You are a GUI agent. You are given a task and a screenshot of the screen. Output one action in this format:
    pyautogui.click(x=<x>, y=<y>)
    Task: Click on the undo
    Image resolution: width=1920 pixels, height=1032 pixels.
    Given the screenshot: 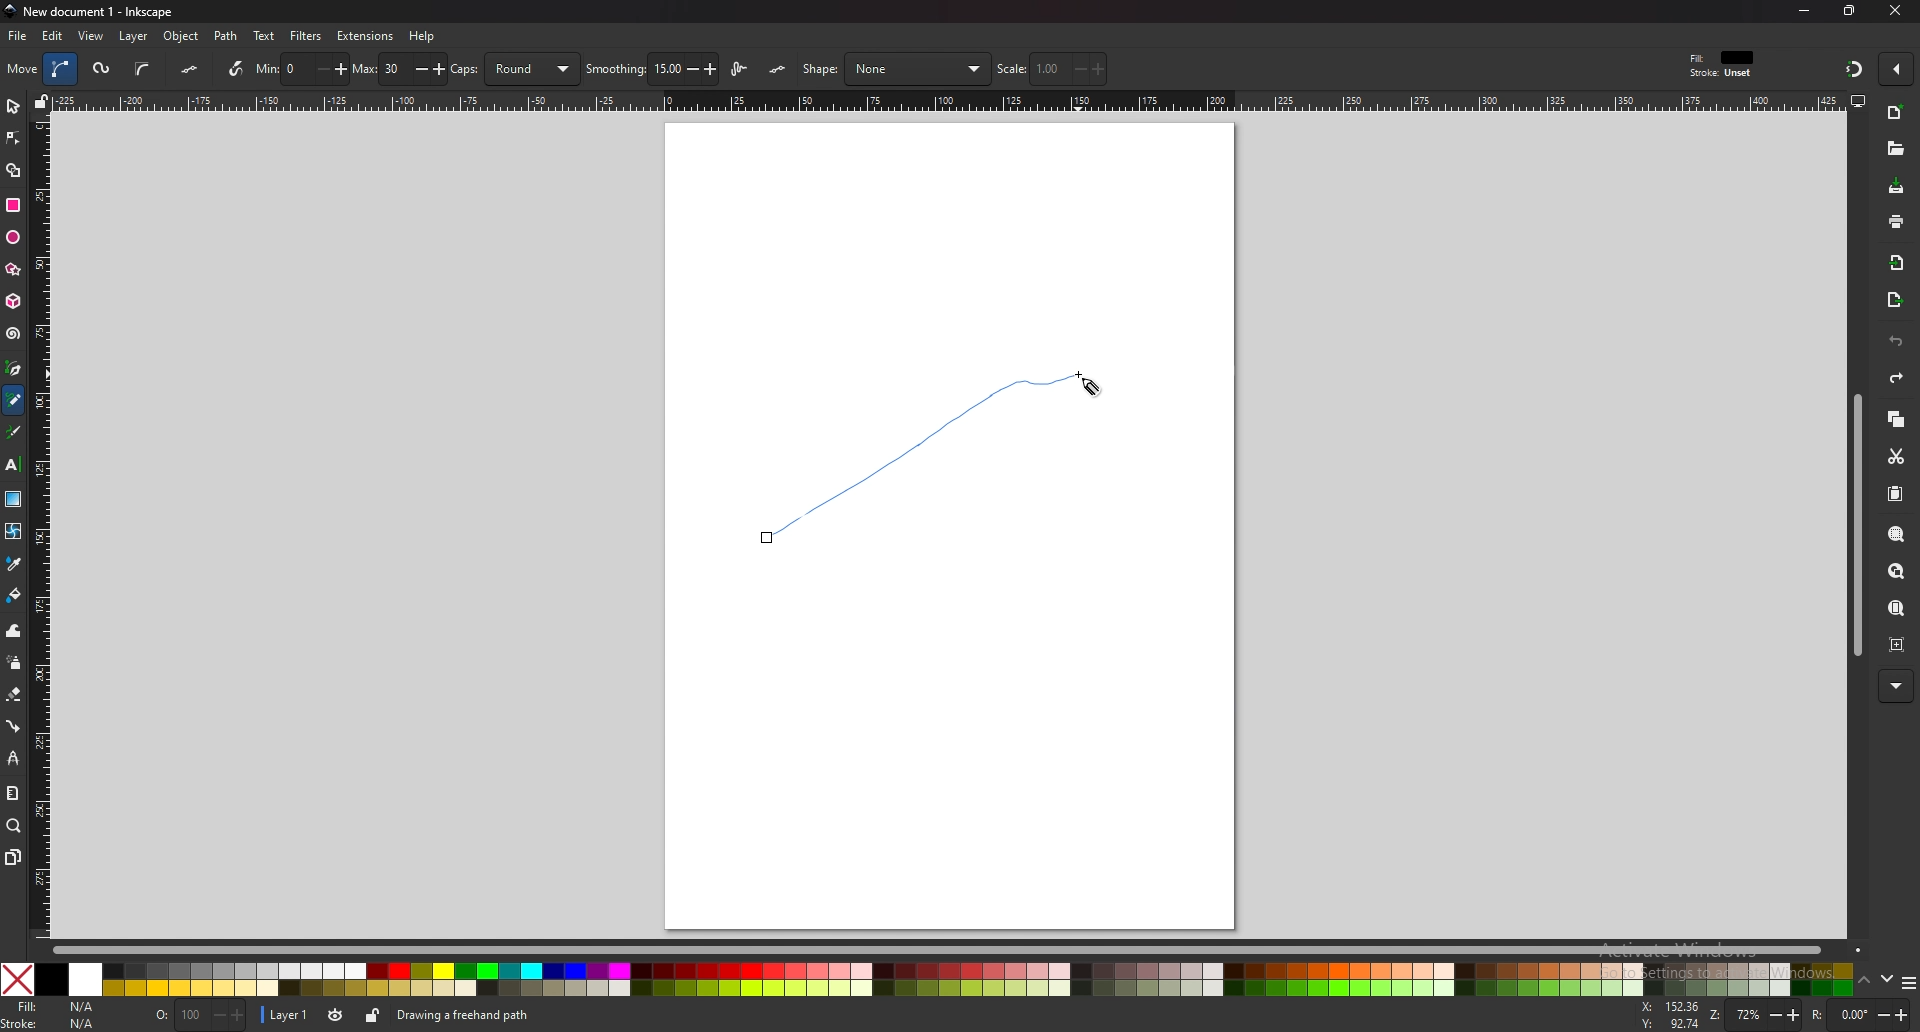 What is the action you would take?
    pyautogui.click(x=1896, y=343)
    